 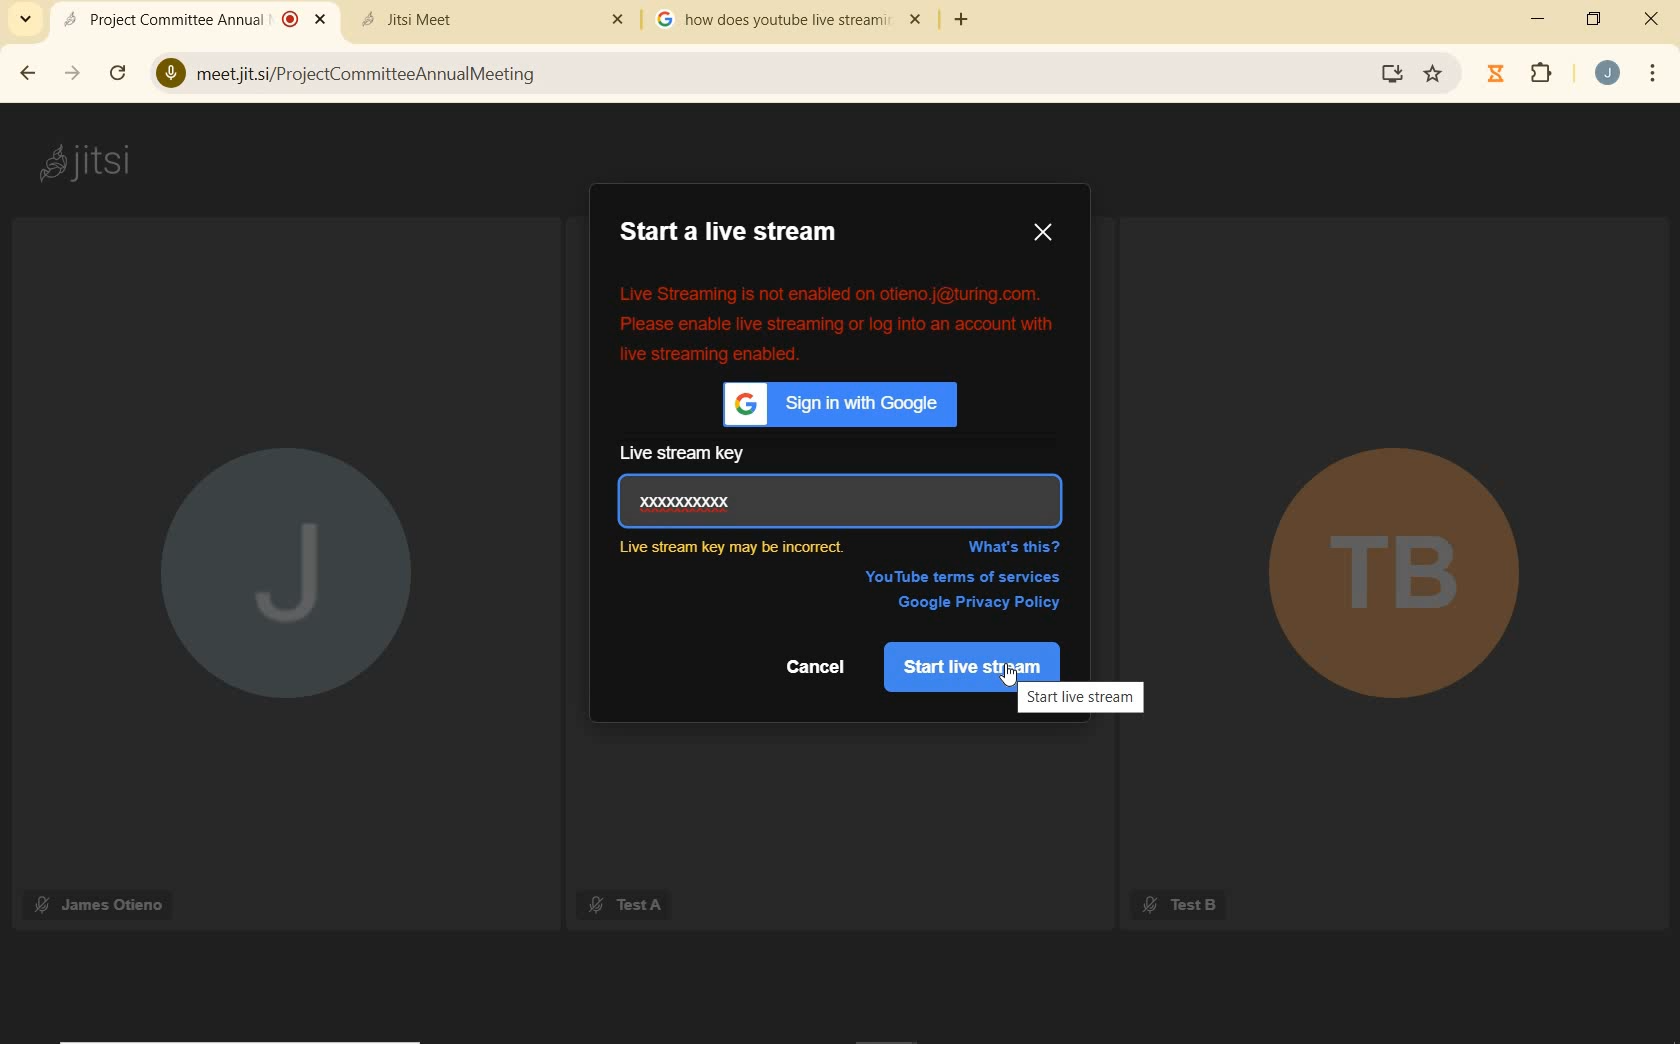 What do you see at coordinates (769, 20) in the screenshot?
I see `tab` at bounding box center [769, 20].